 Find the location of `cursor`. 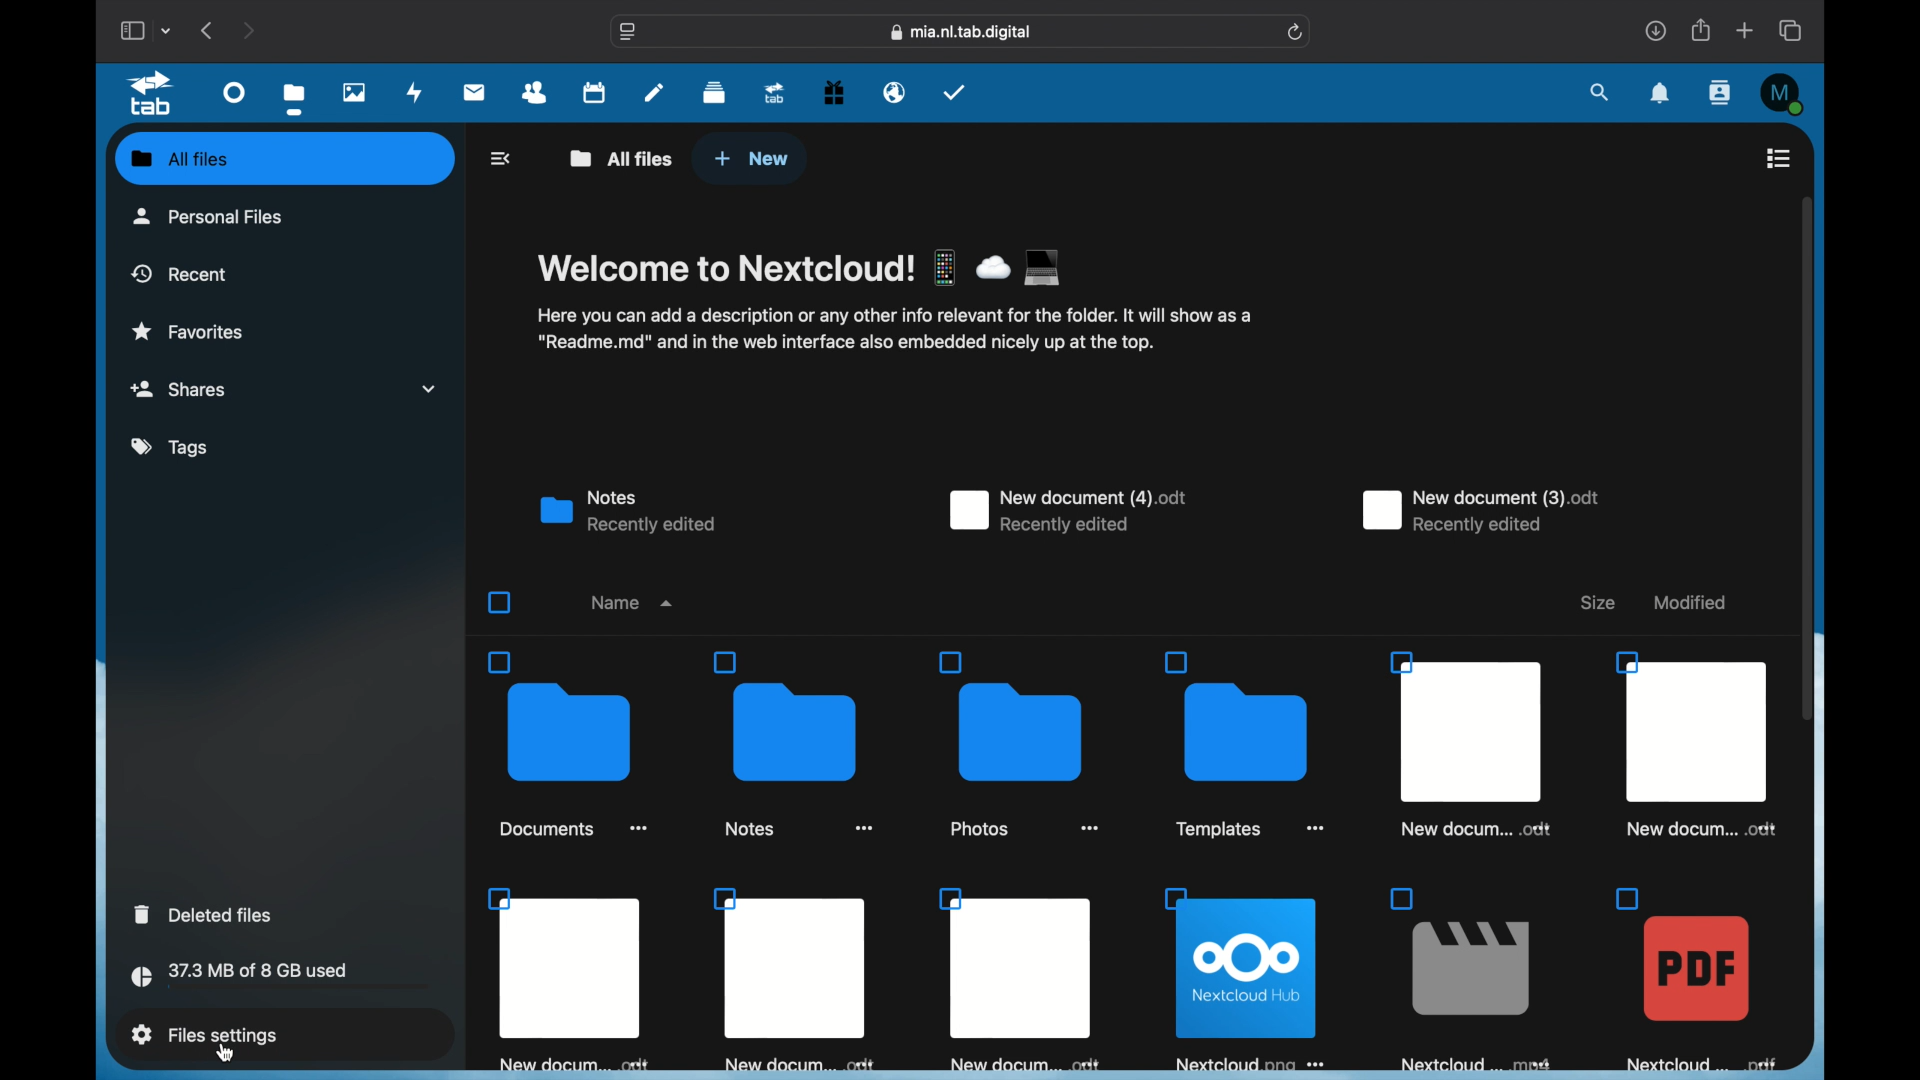

cursor is located at coordinates (226, 1053).